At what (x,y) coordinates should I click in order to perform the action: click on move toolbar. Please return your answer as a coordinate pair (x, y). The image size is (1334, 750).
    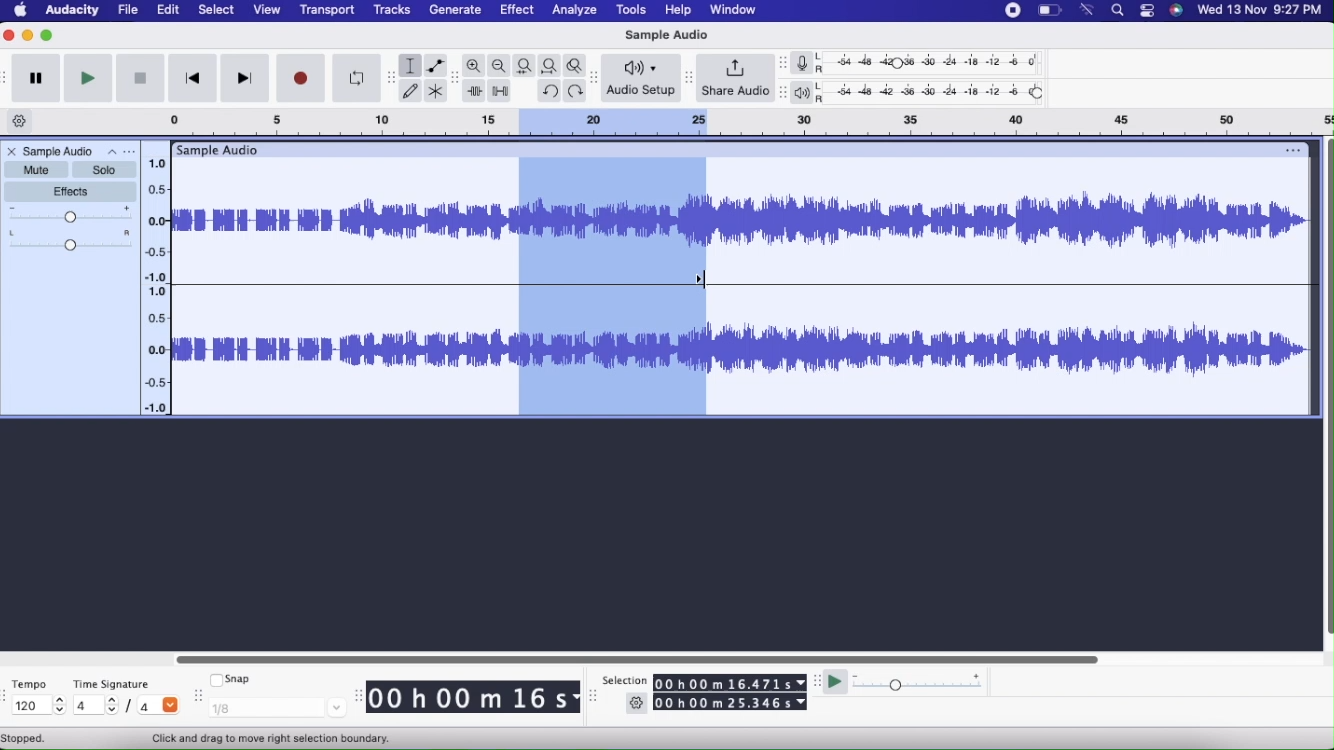
    Looking at the image, I should click on (8, 695).